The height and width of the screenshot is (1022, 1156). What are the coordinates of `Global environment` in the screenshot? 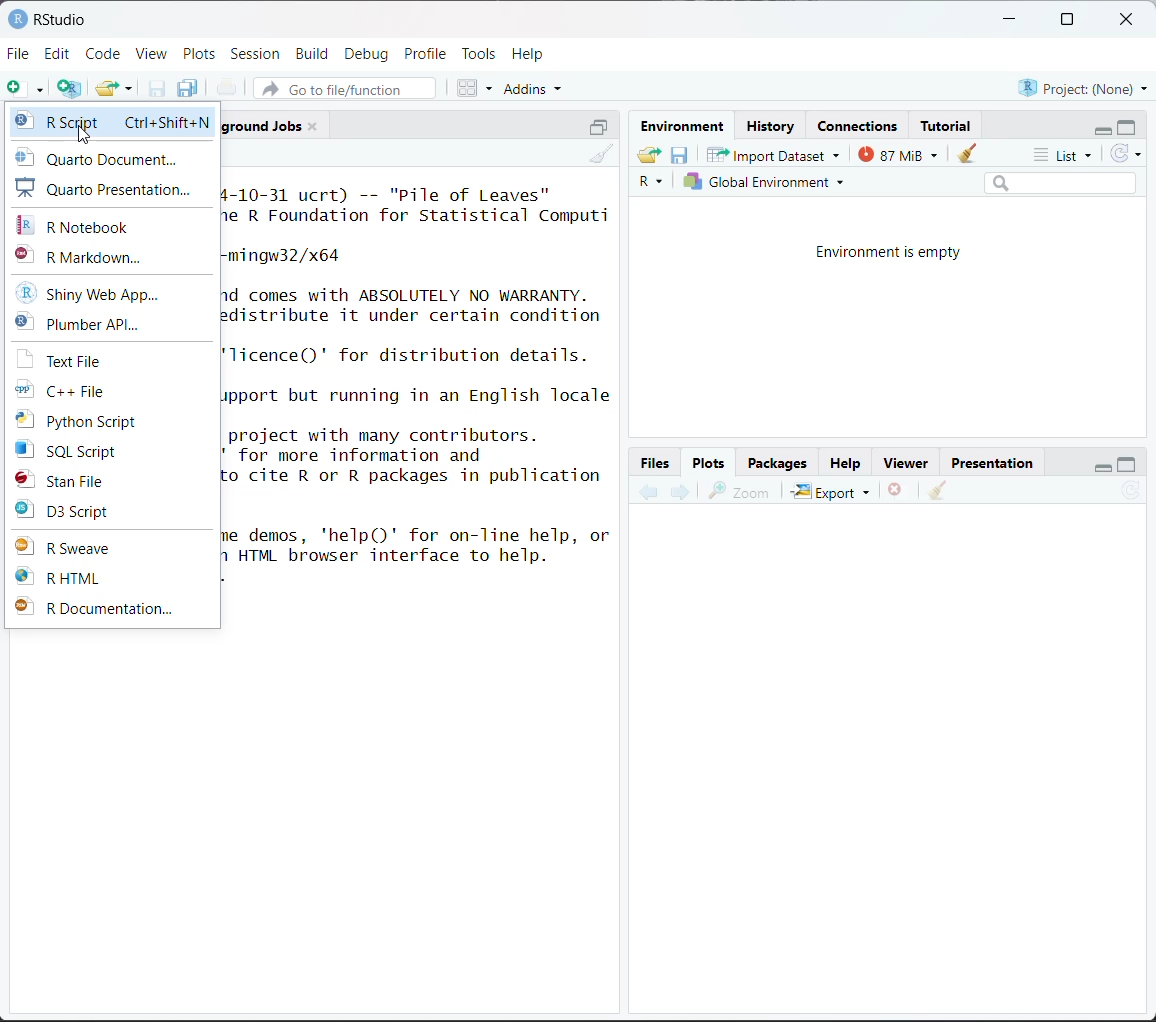 It's located at (765, 182).